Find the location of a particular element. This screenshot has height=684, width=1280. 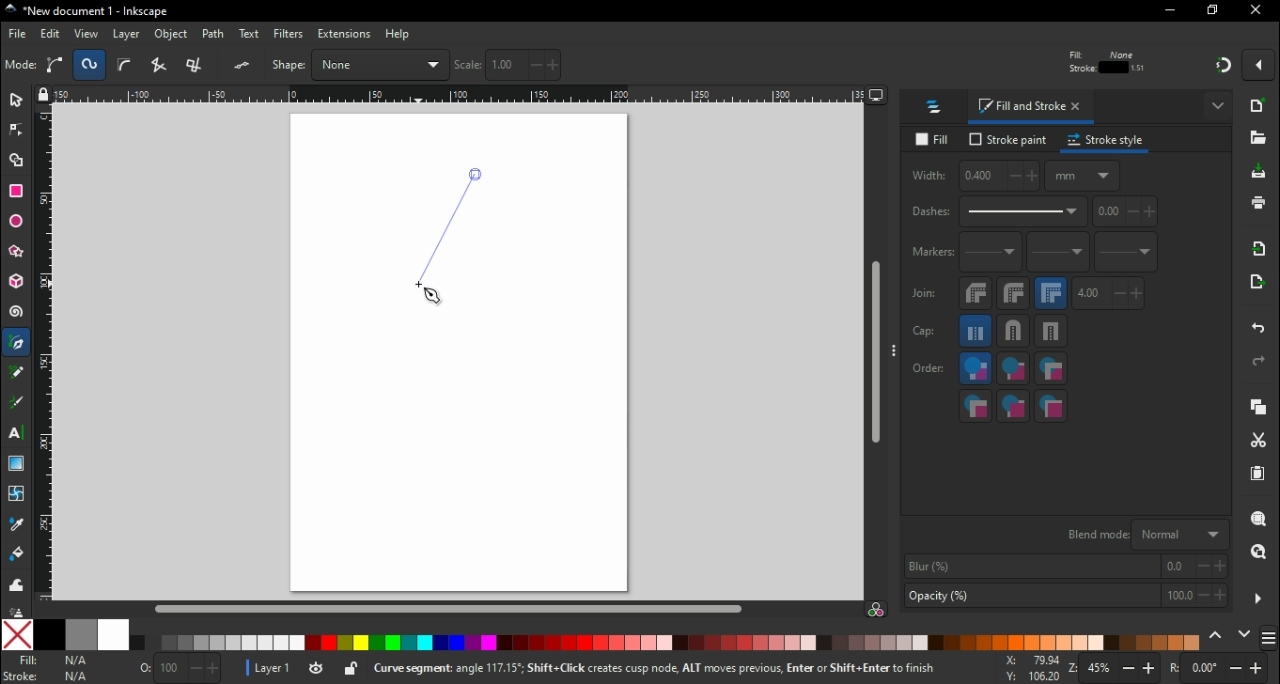

tweak tool is located at coordinates (16, 588).